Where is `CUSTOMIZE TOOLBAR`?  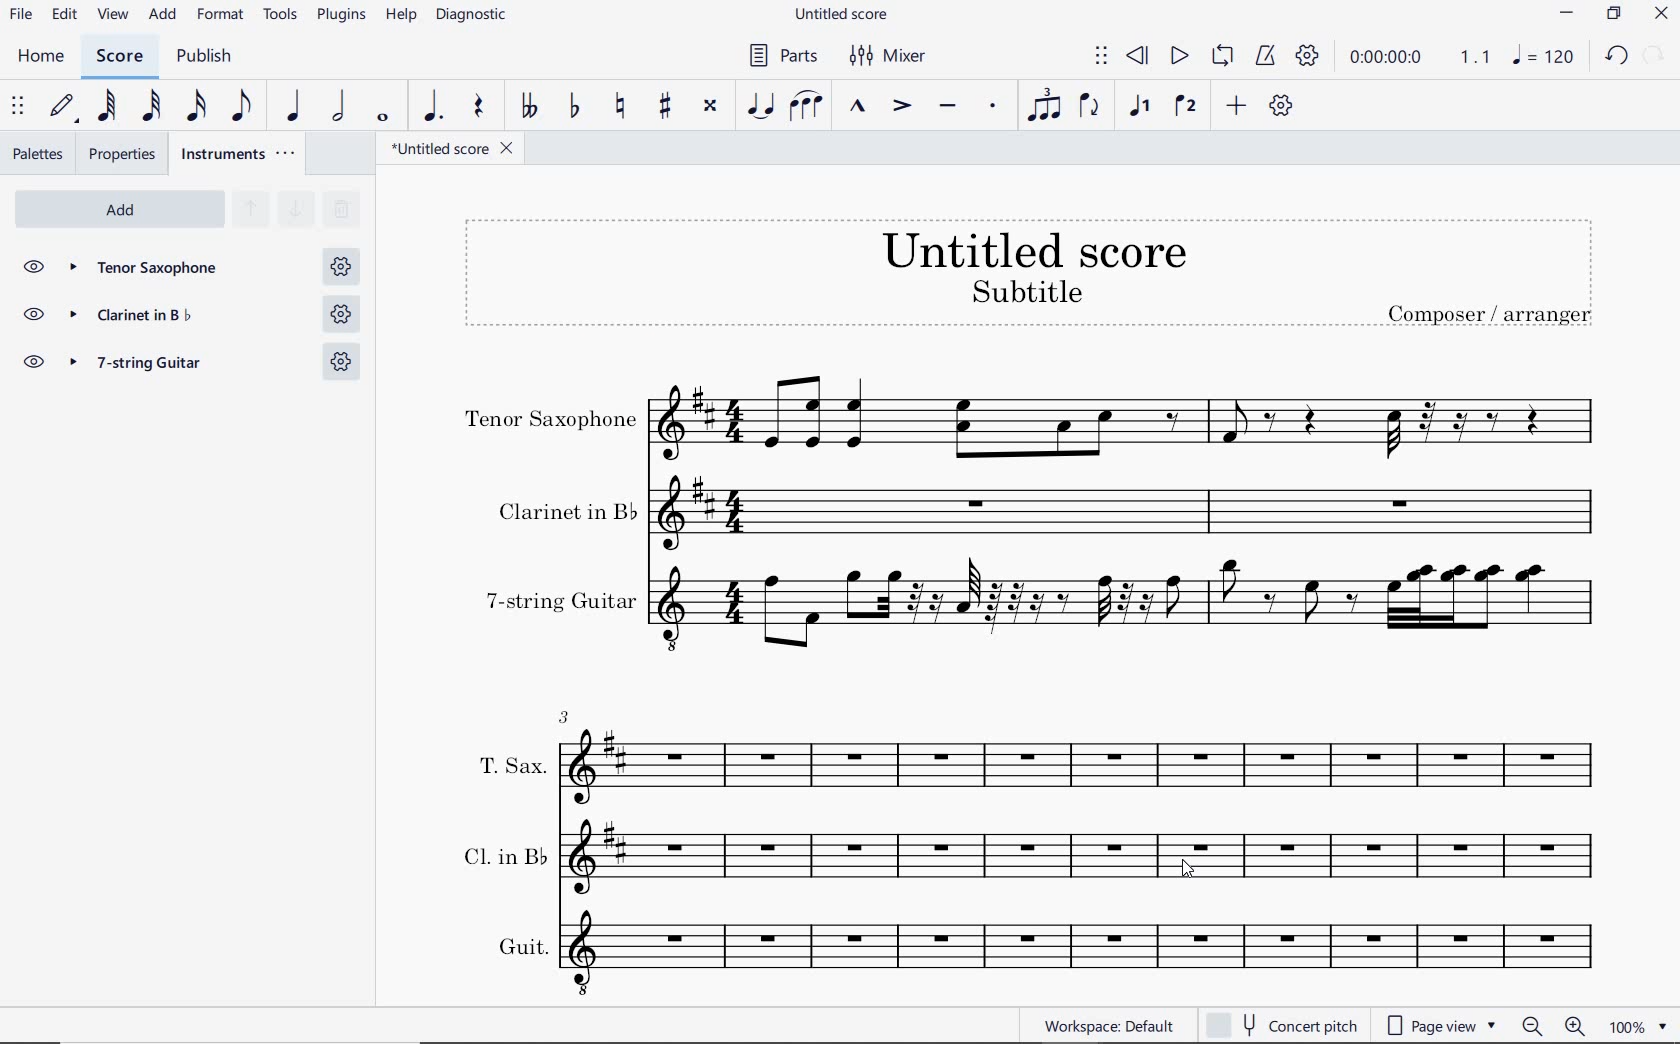
CUSTOMIZE TOOLBAR is located at coordinates (1280, 106).